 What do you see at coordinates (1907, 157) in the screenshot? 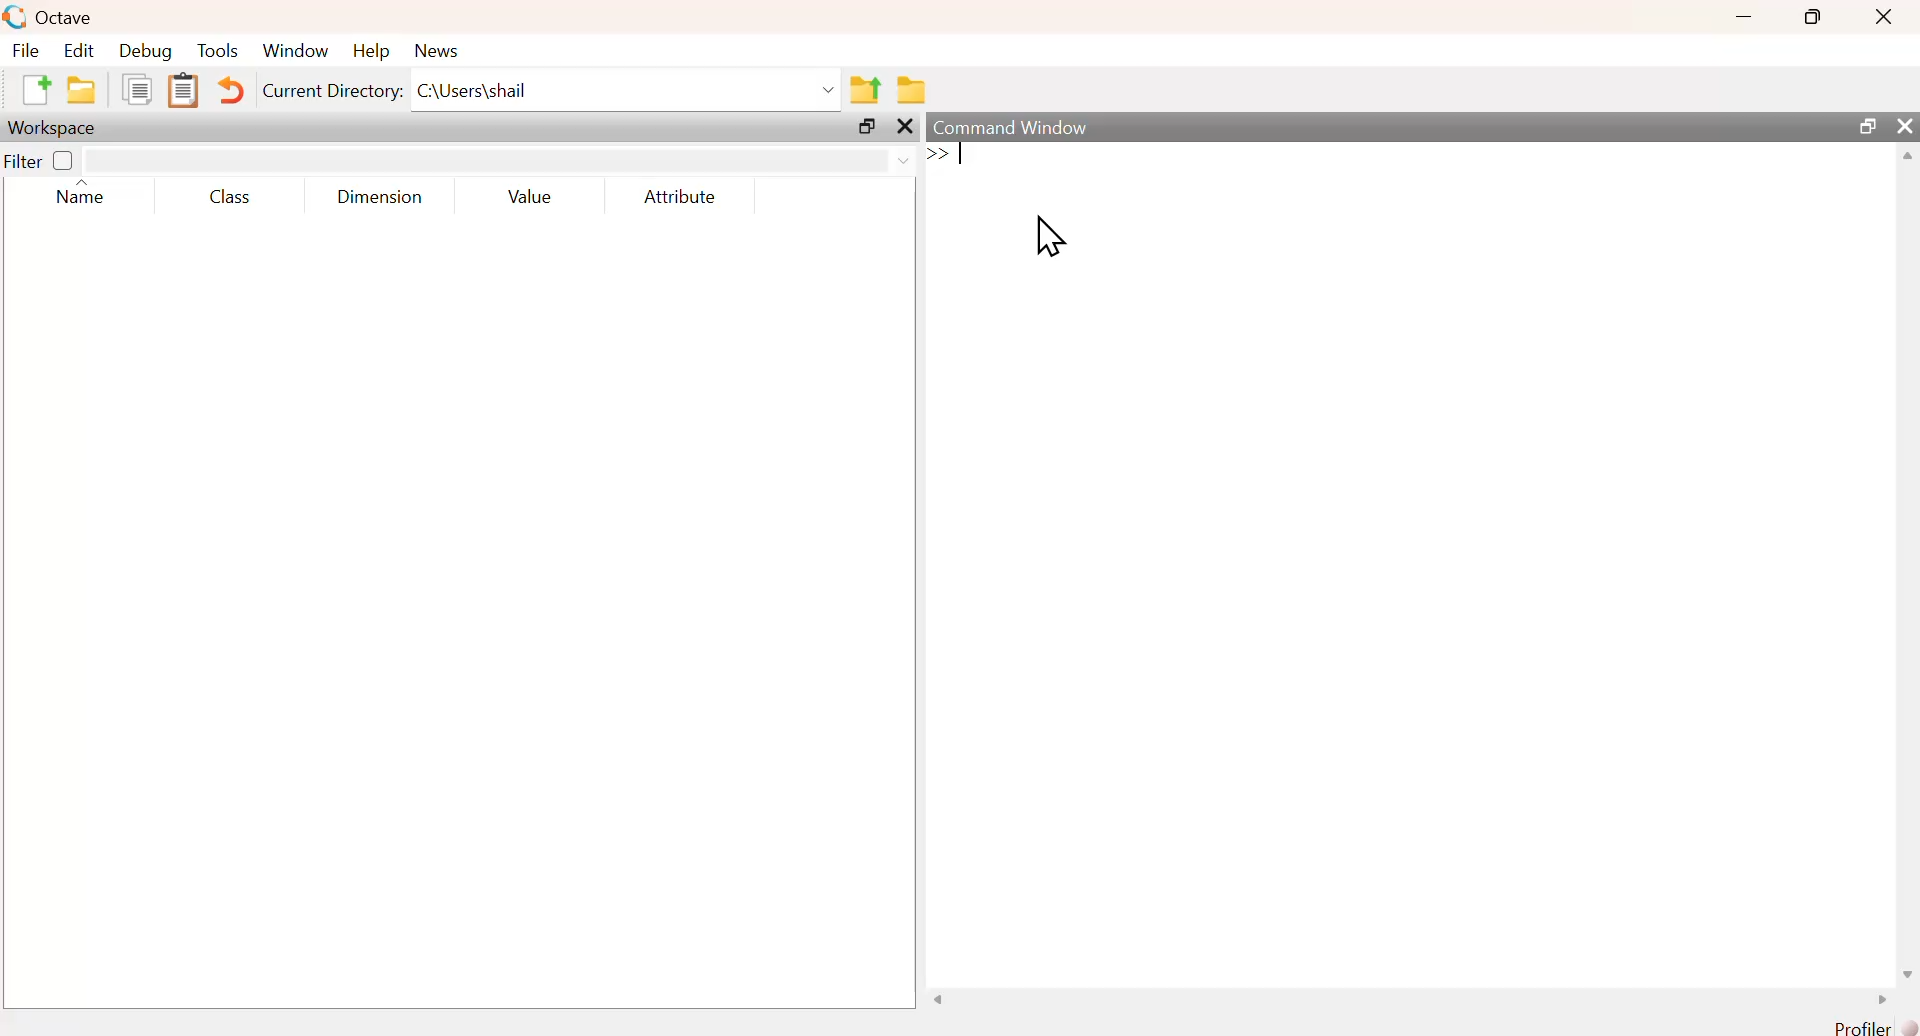
I see `scroll up` at bounding box center [1907, 157].